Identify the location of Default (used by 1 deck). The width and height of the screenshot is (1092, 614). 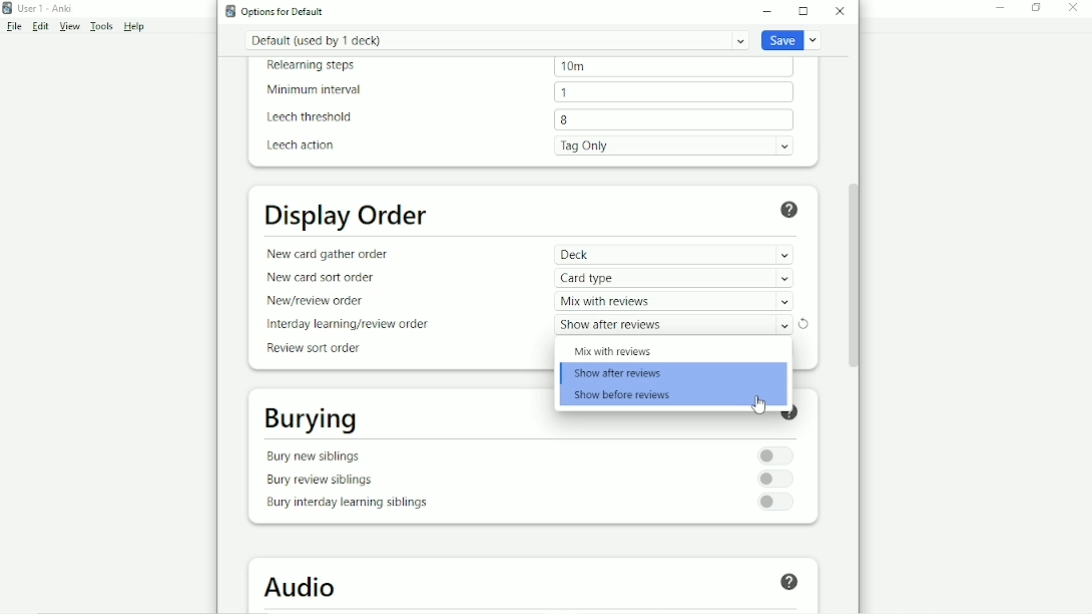
(497, 40).